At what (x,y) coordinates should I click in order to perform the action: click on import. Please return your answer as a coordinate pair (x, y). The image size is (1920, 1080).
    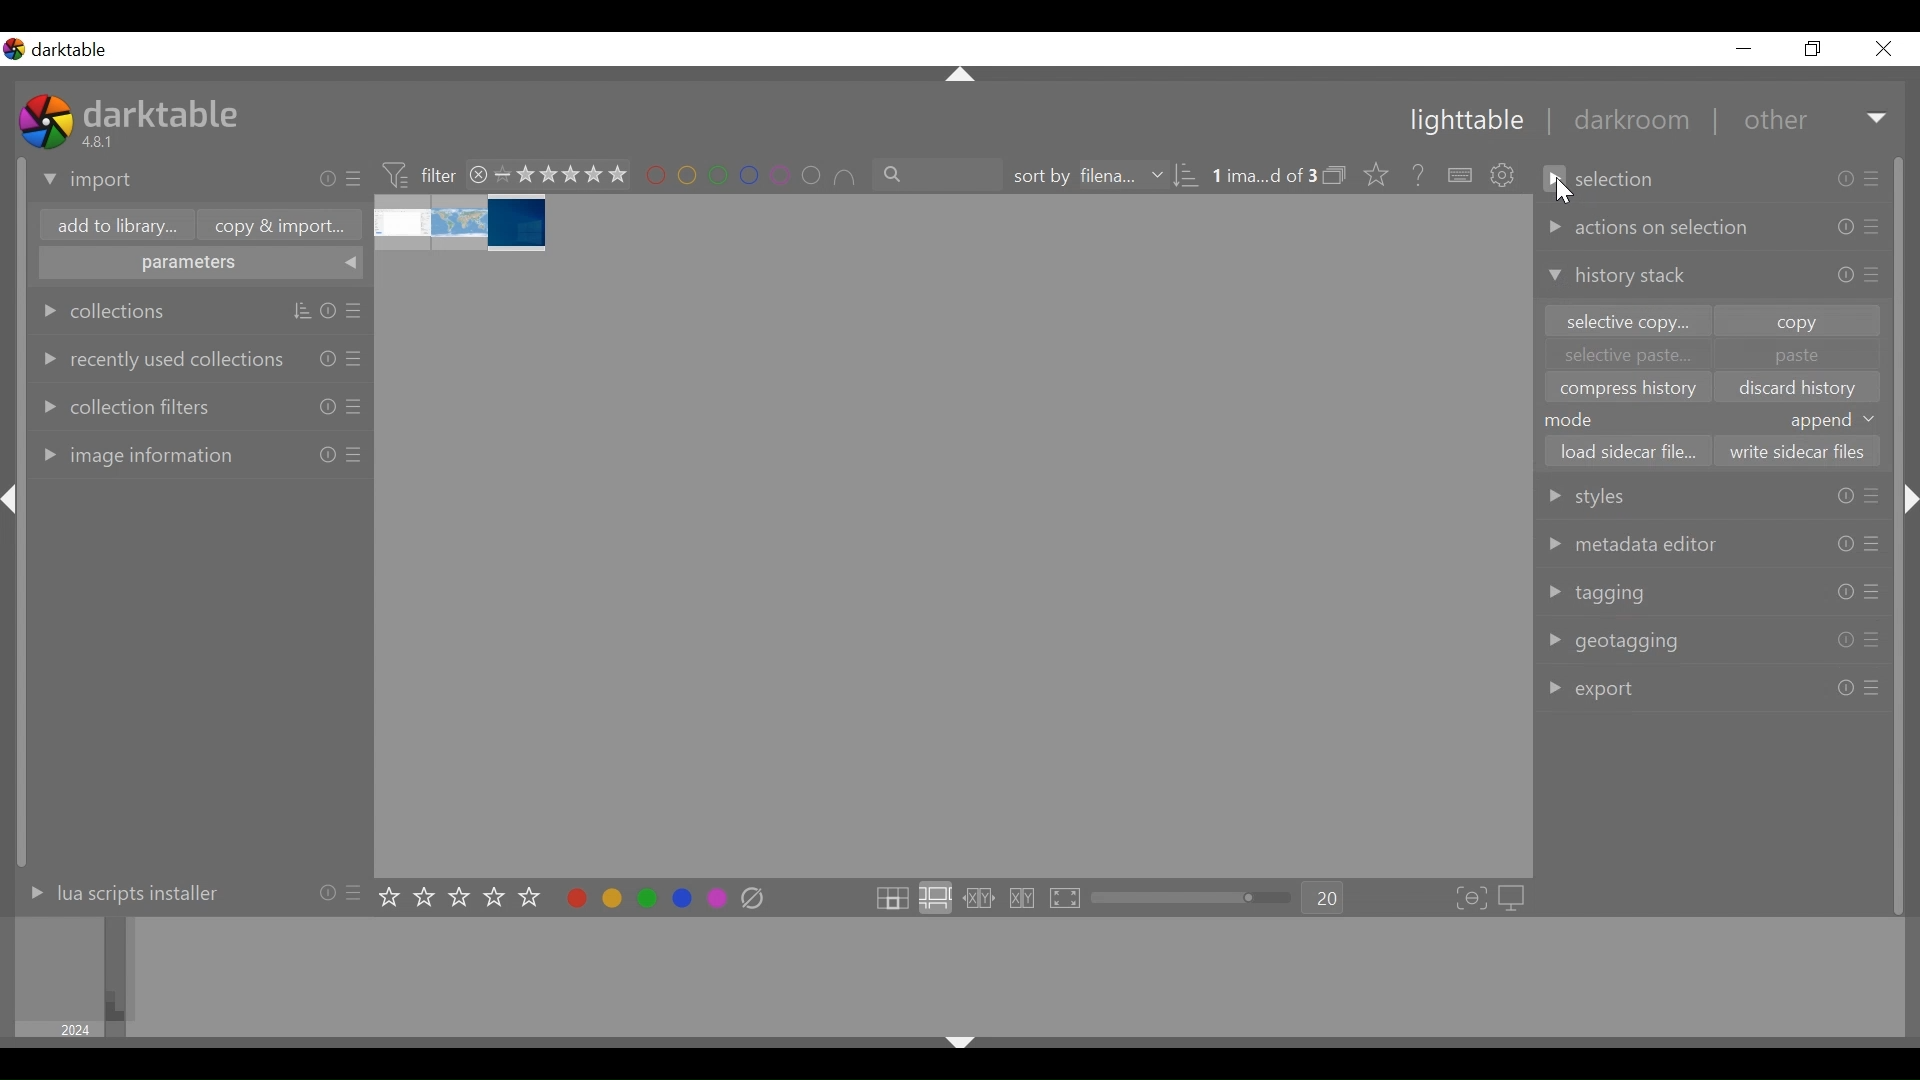
    Looking at the image, I should click on (89, 181).